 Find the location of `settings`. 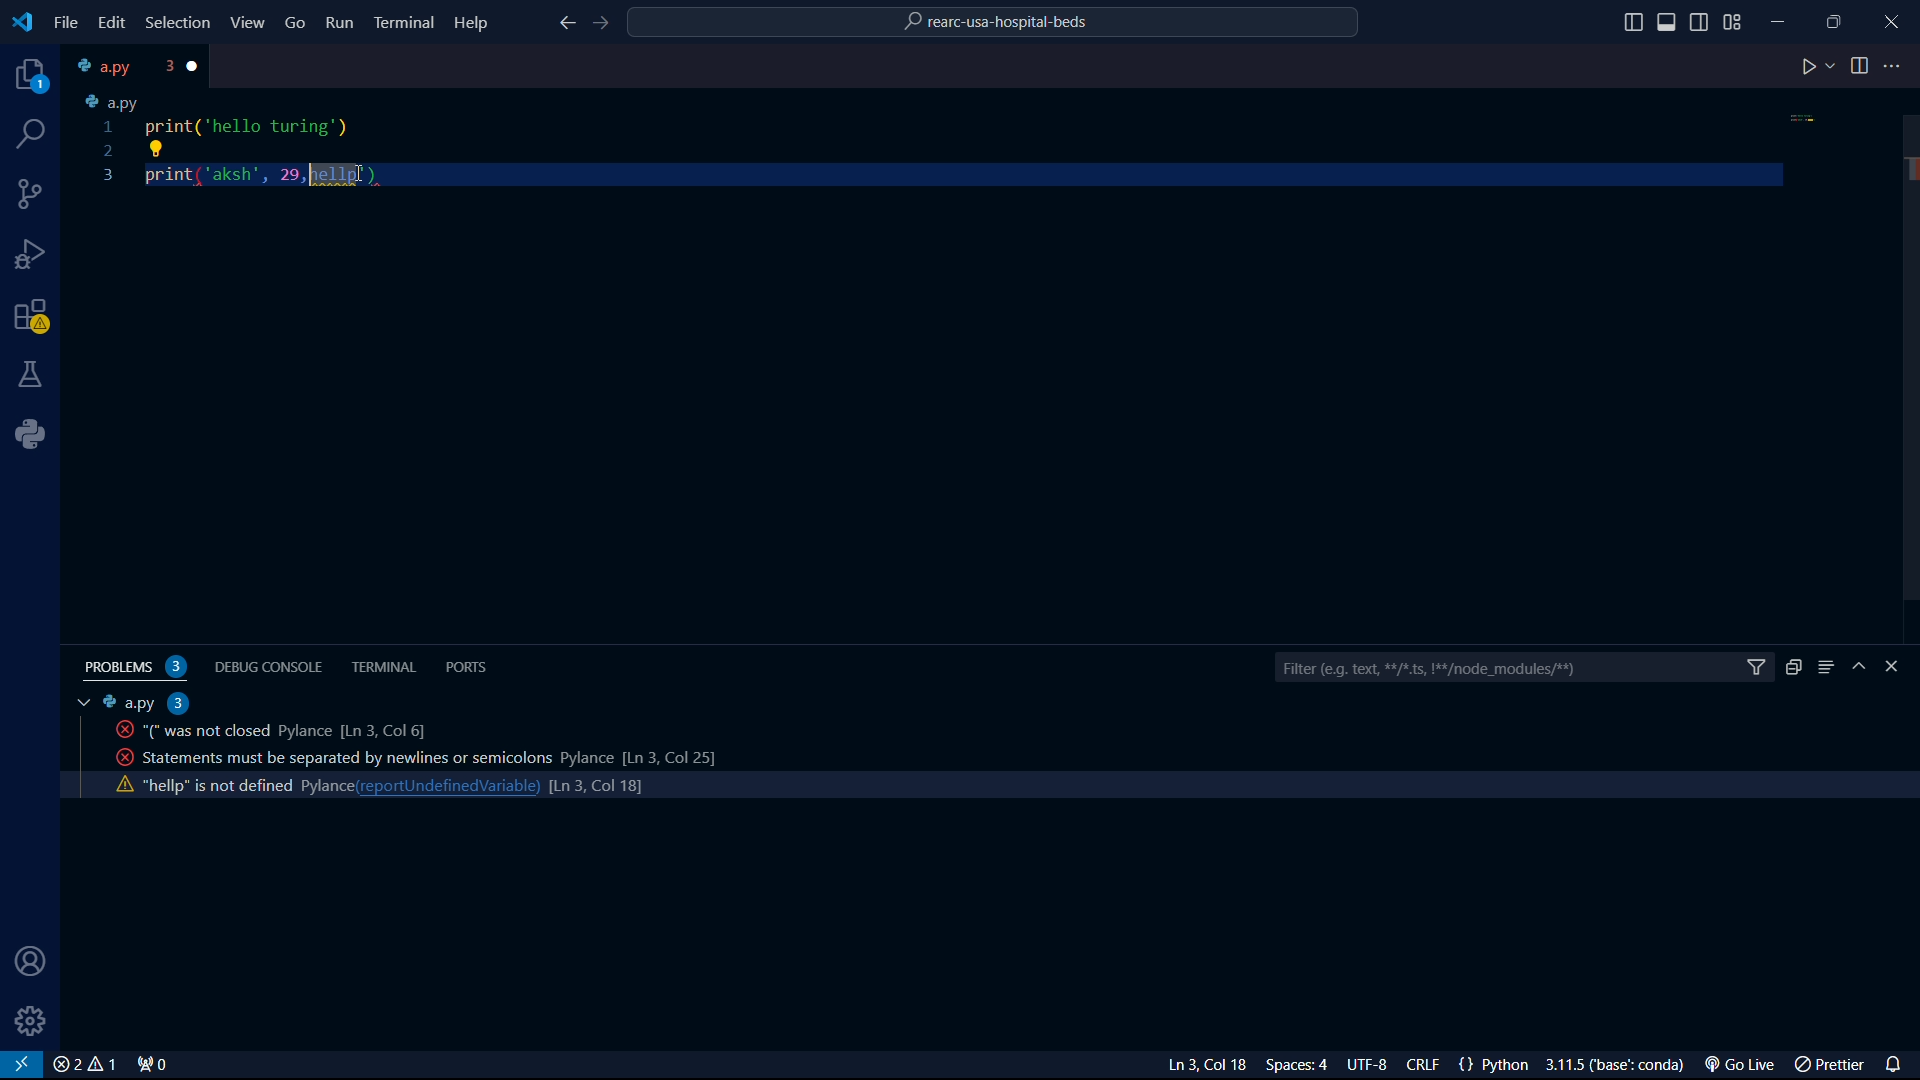

settings is located at coordinates (32, 1021).